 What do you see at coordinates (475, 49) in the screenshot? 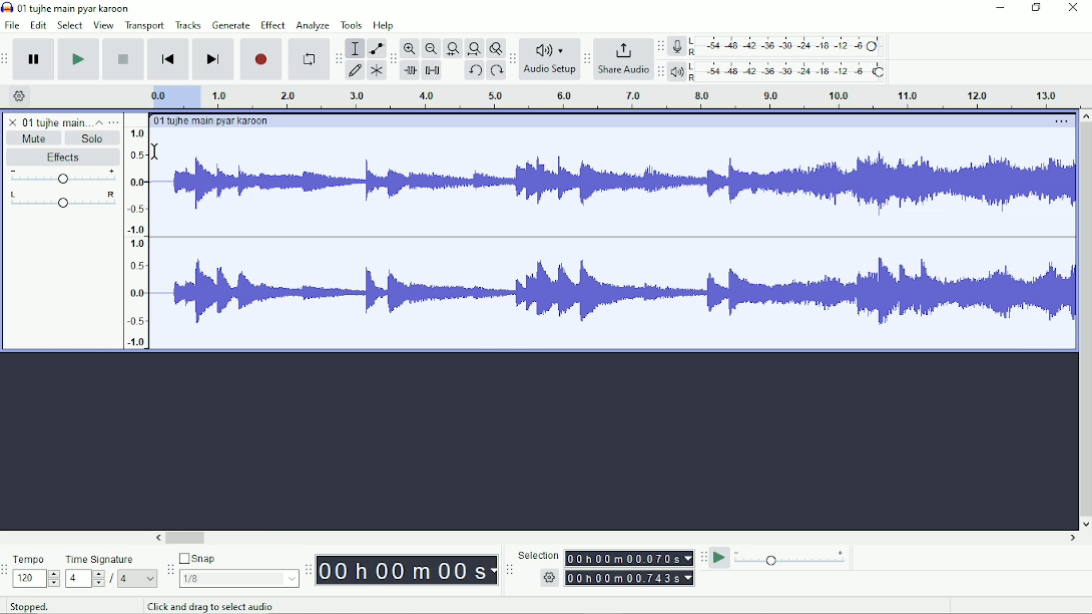
I see `Fit project to width` at bounding box center [475, 49].